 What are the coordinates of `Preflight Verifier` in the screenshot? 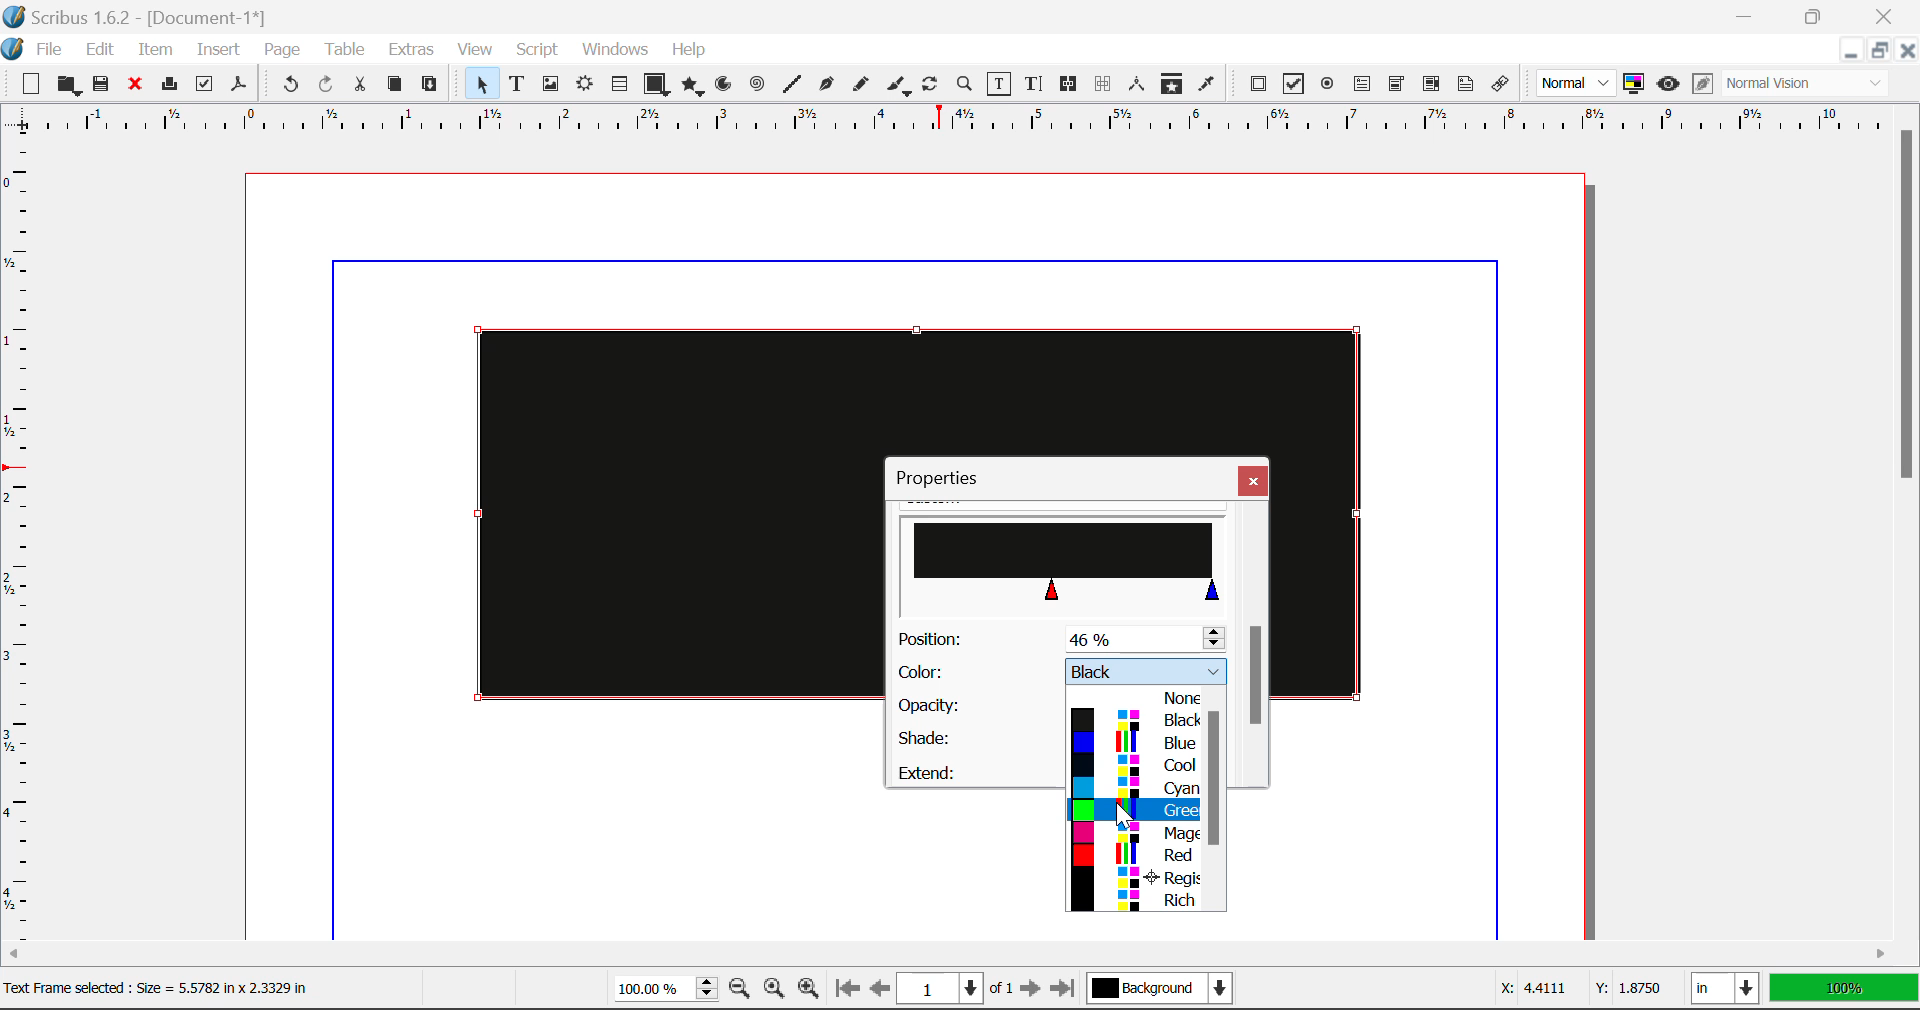 It's located at (204, 87).